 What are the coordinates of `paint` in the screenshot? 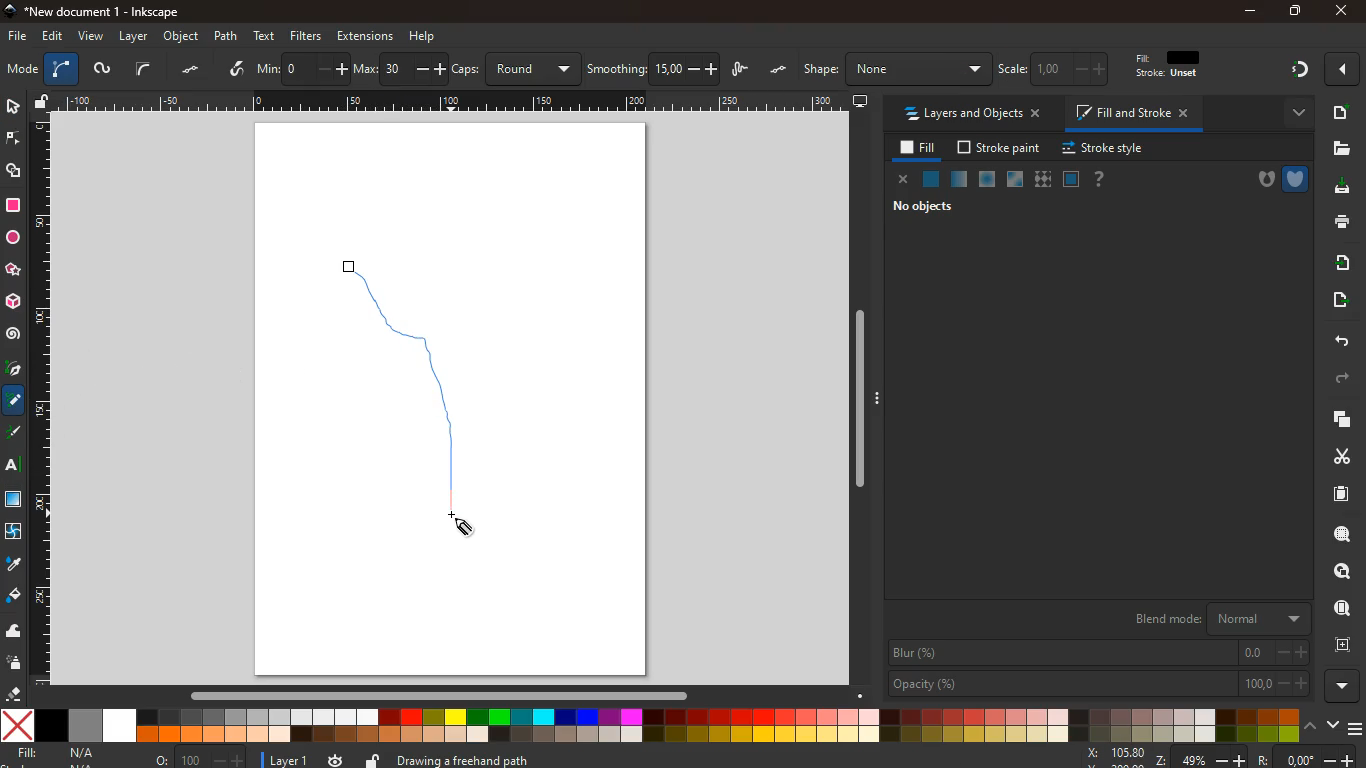 It's located at (15, 597).